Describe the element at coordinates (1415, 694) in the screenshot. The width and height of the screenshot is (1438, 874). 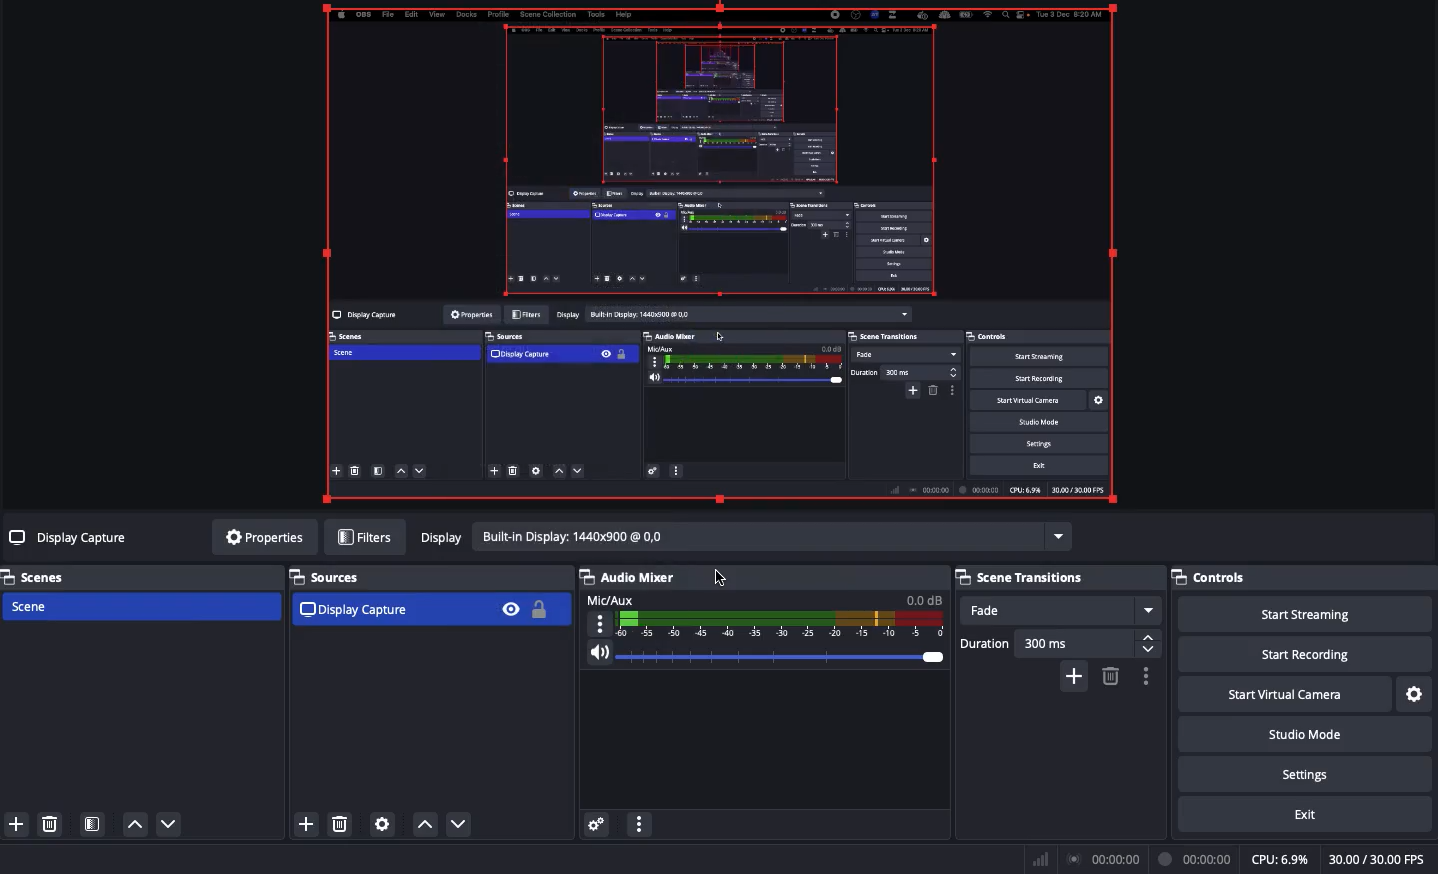
I see `Settings` at that location.